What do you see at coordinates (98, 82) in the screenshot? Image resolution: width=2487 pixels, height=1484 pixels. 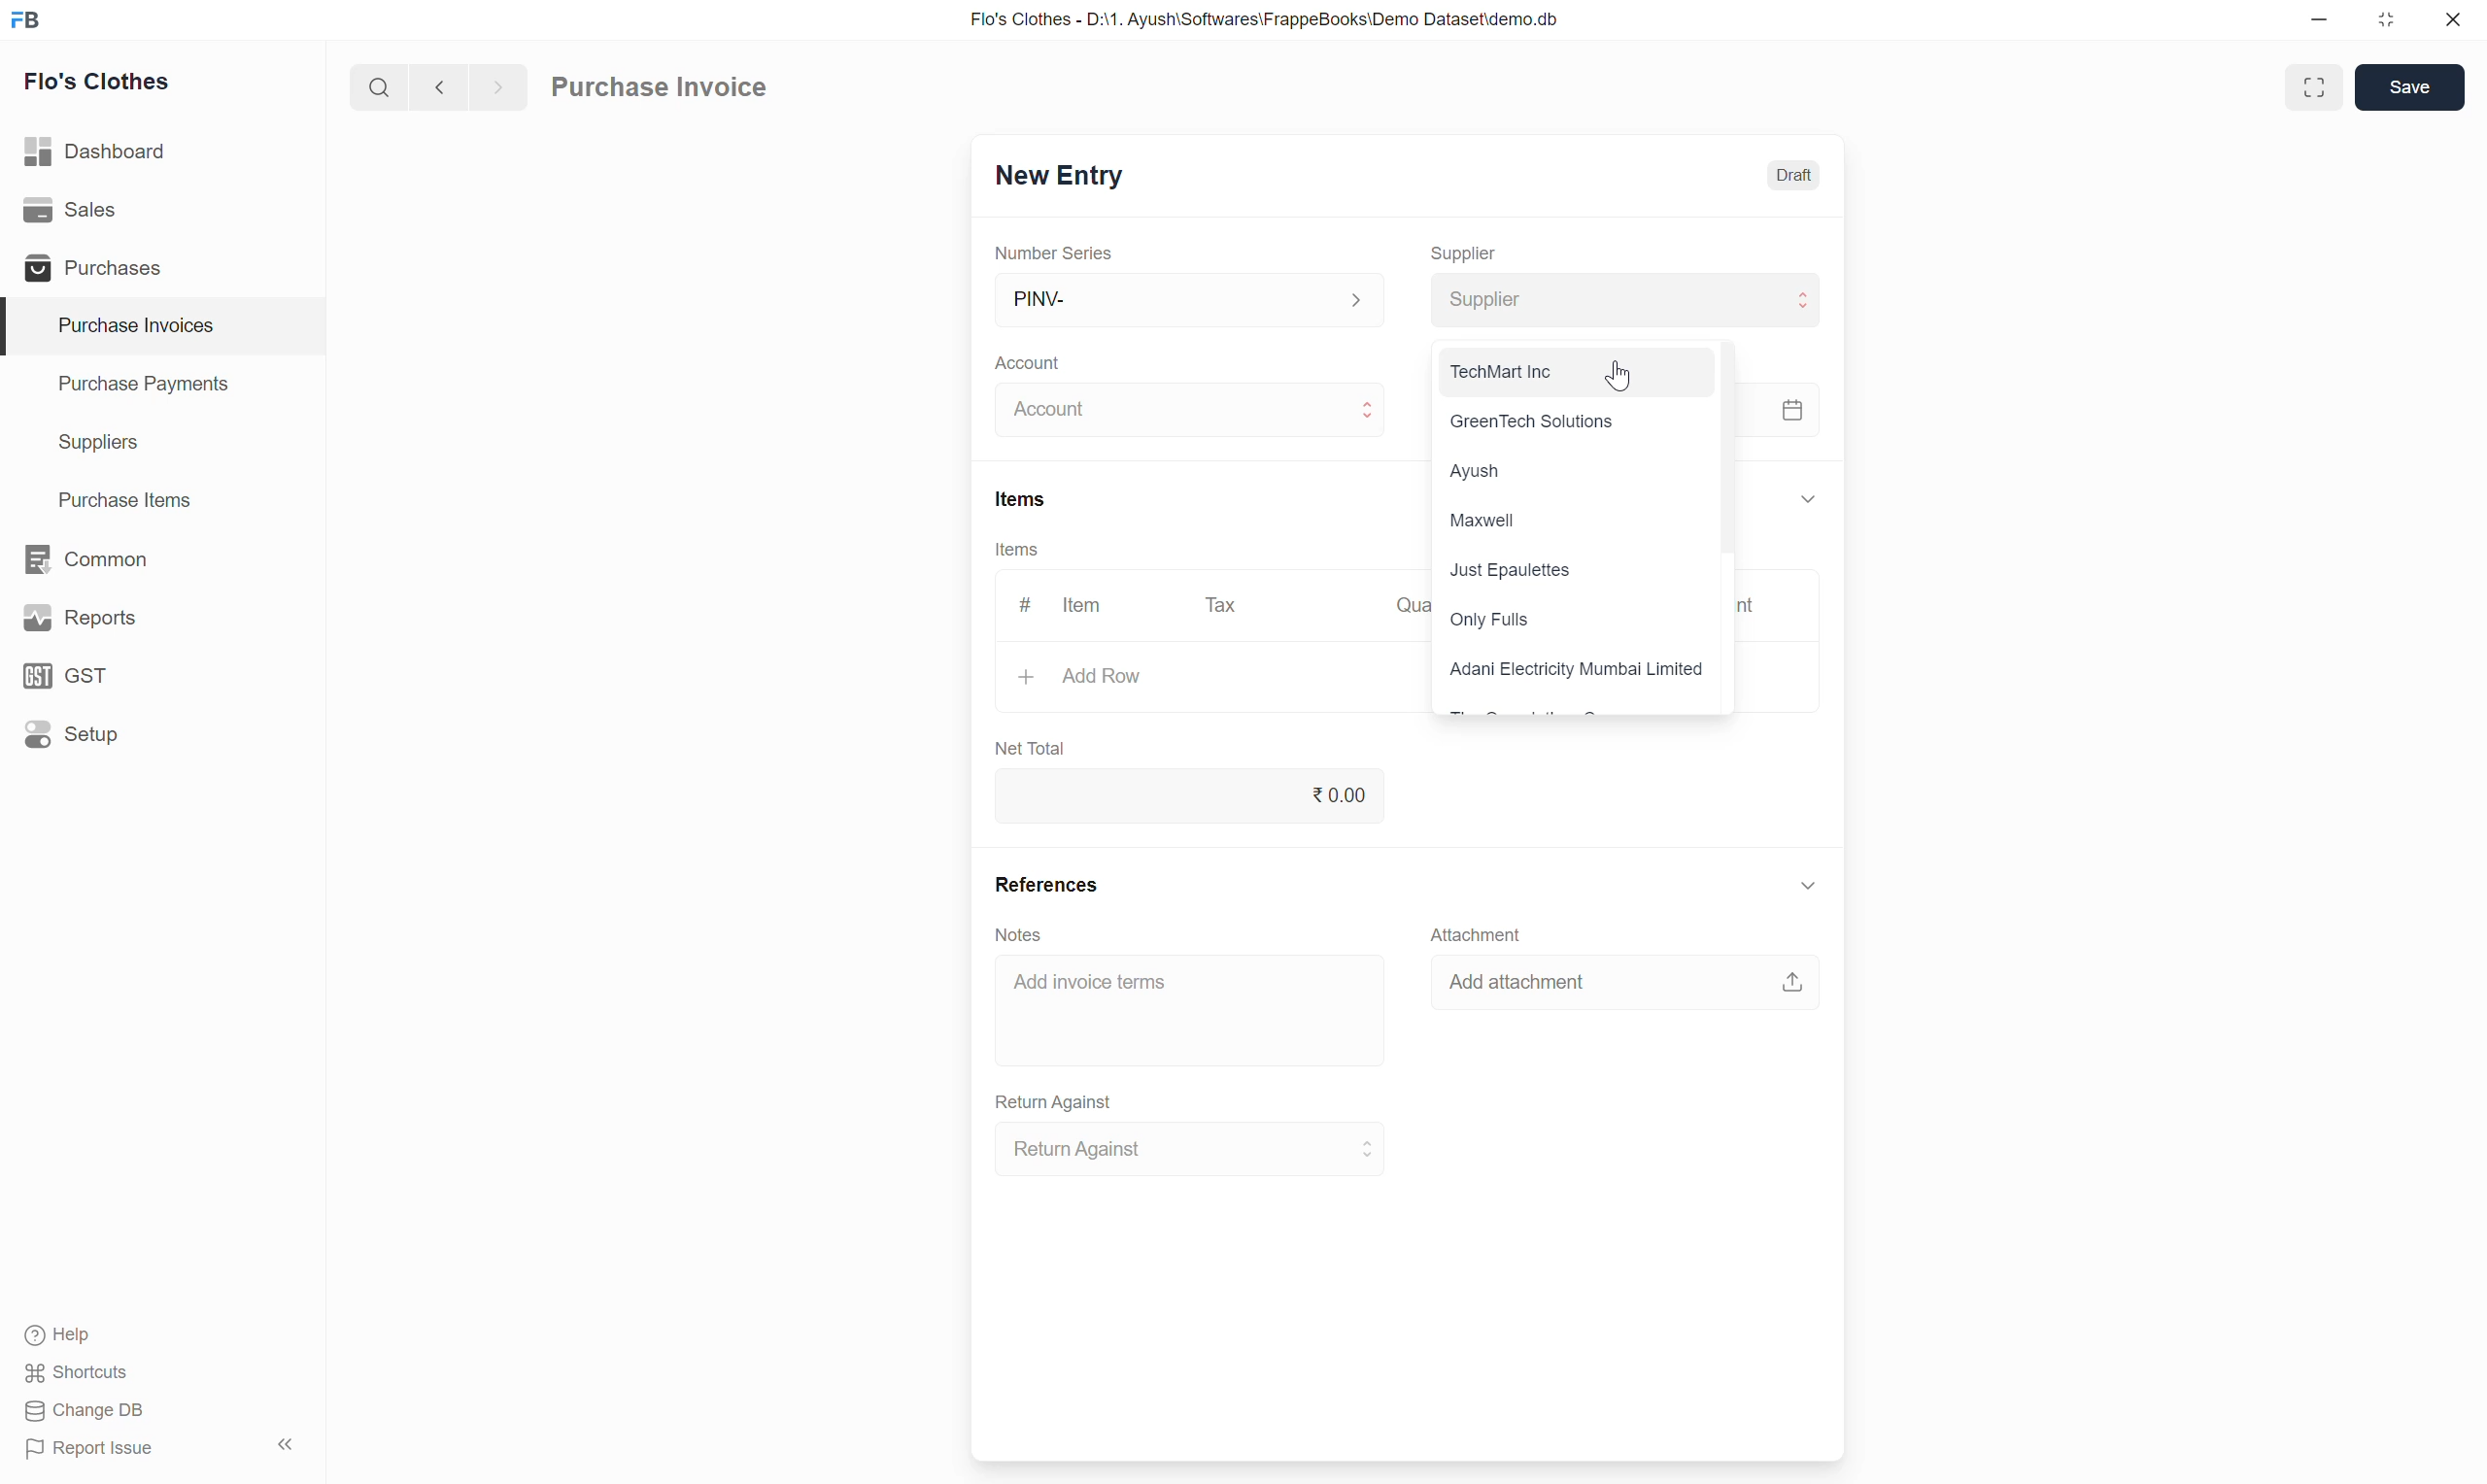 I see `Flo's Clothes` at bounding box center [98, 82].